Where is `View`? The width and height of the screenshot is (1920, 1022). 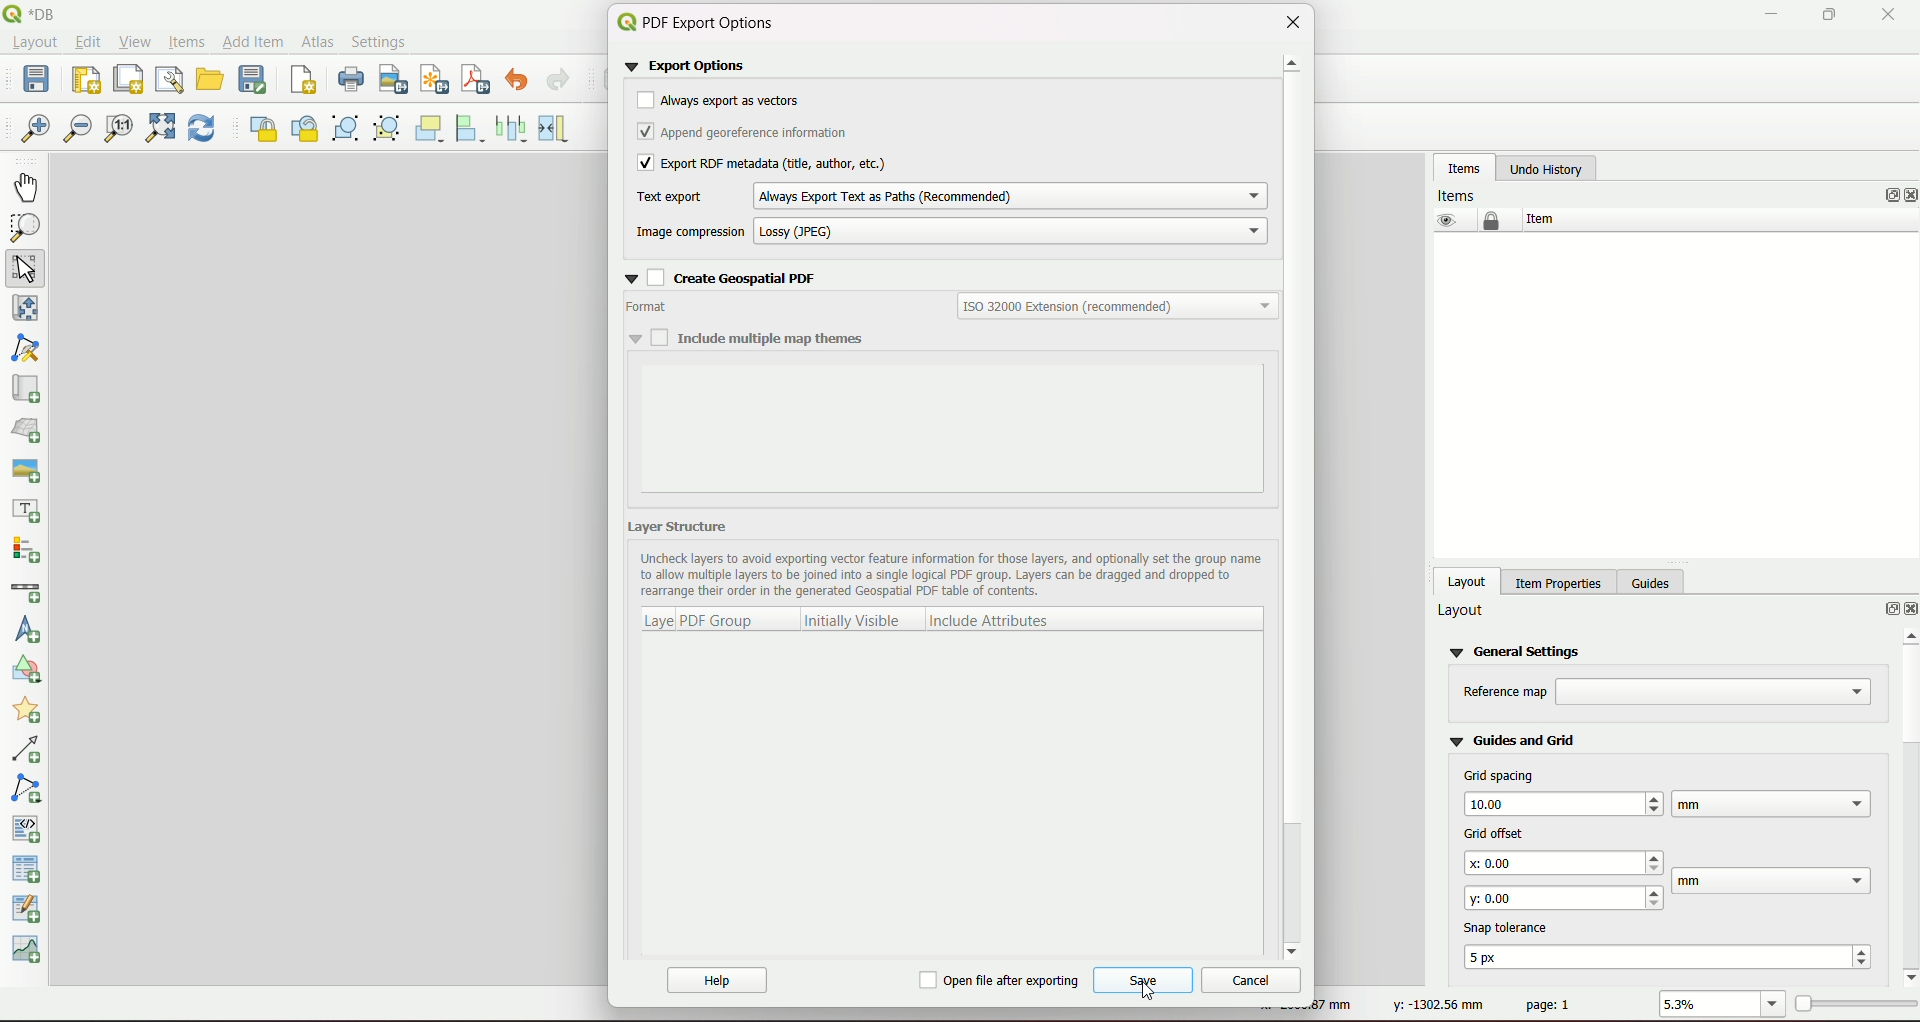 View is located at coordinates (136, 42).